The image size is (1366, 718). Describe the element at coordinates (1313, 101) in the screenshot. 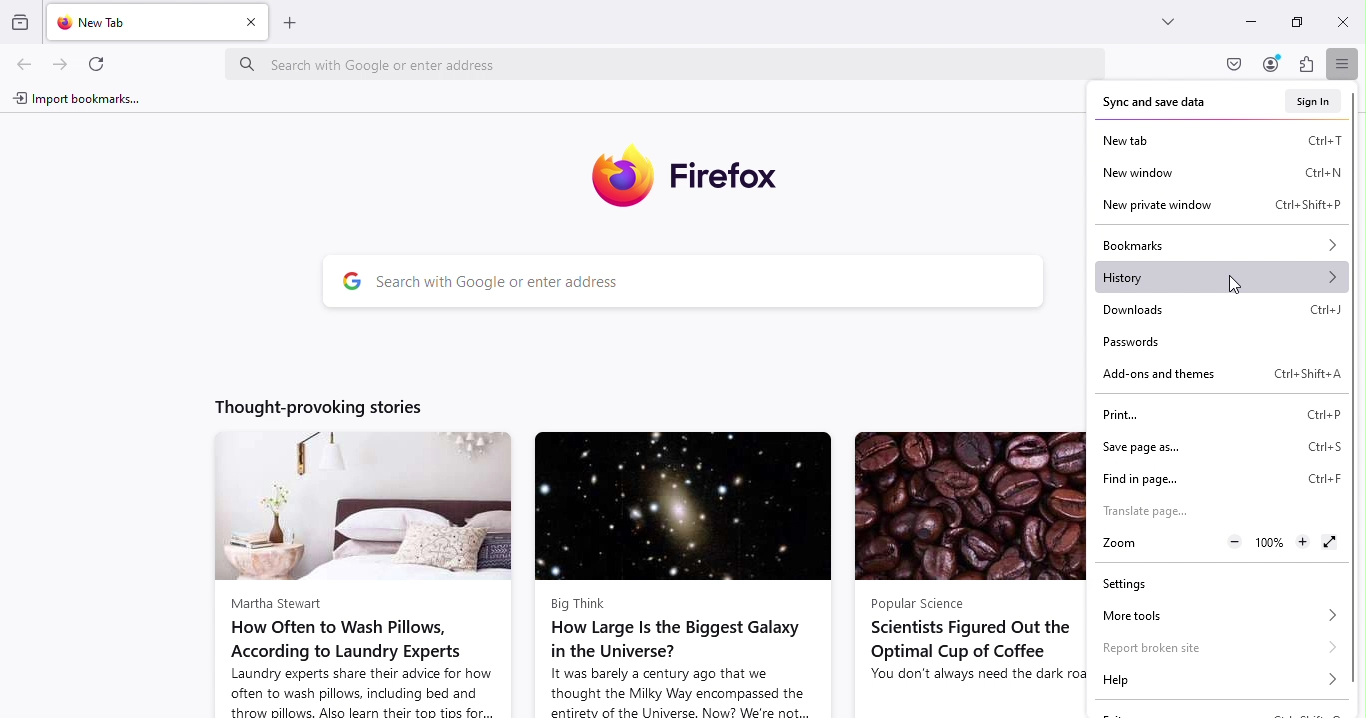

I see `Sign in` at that location.